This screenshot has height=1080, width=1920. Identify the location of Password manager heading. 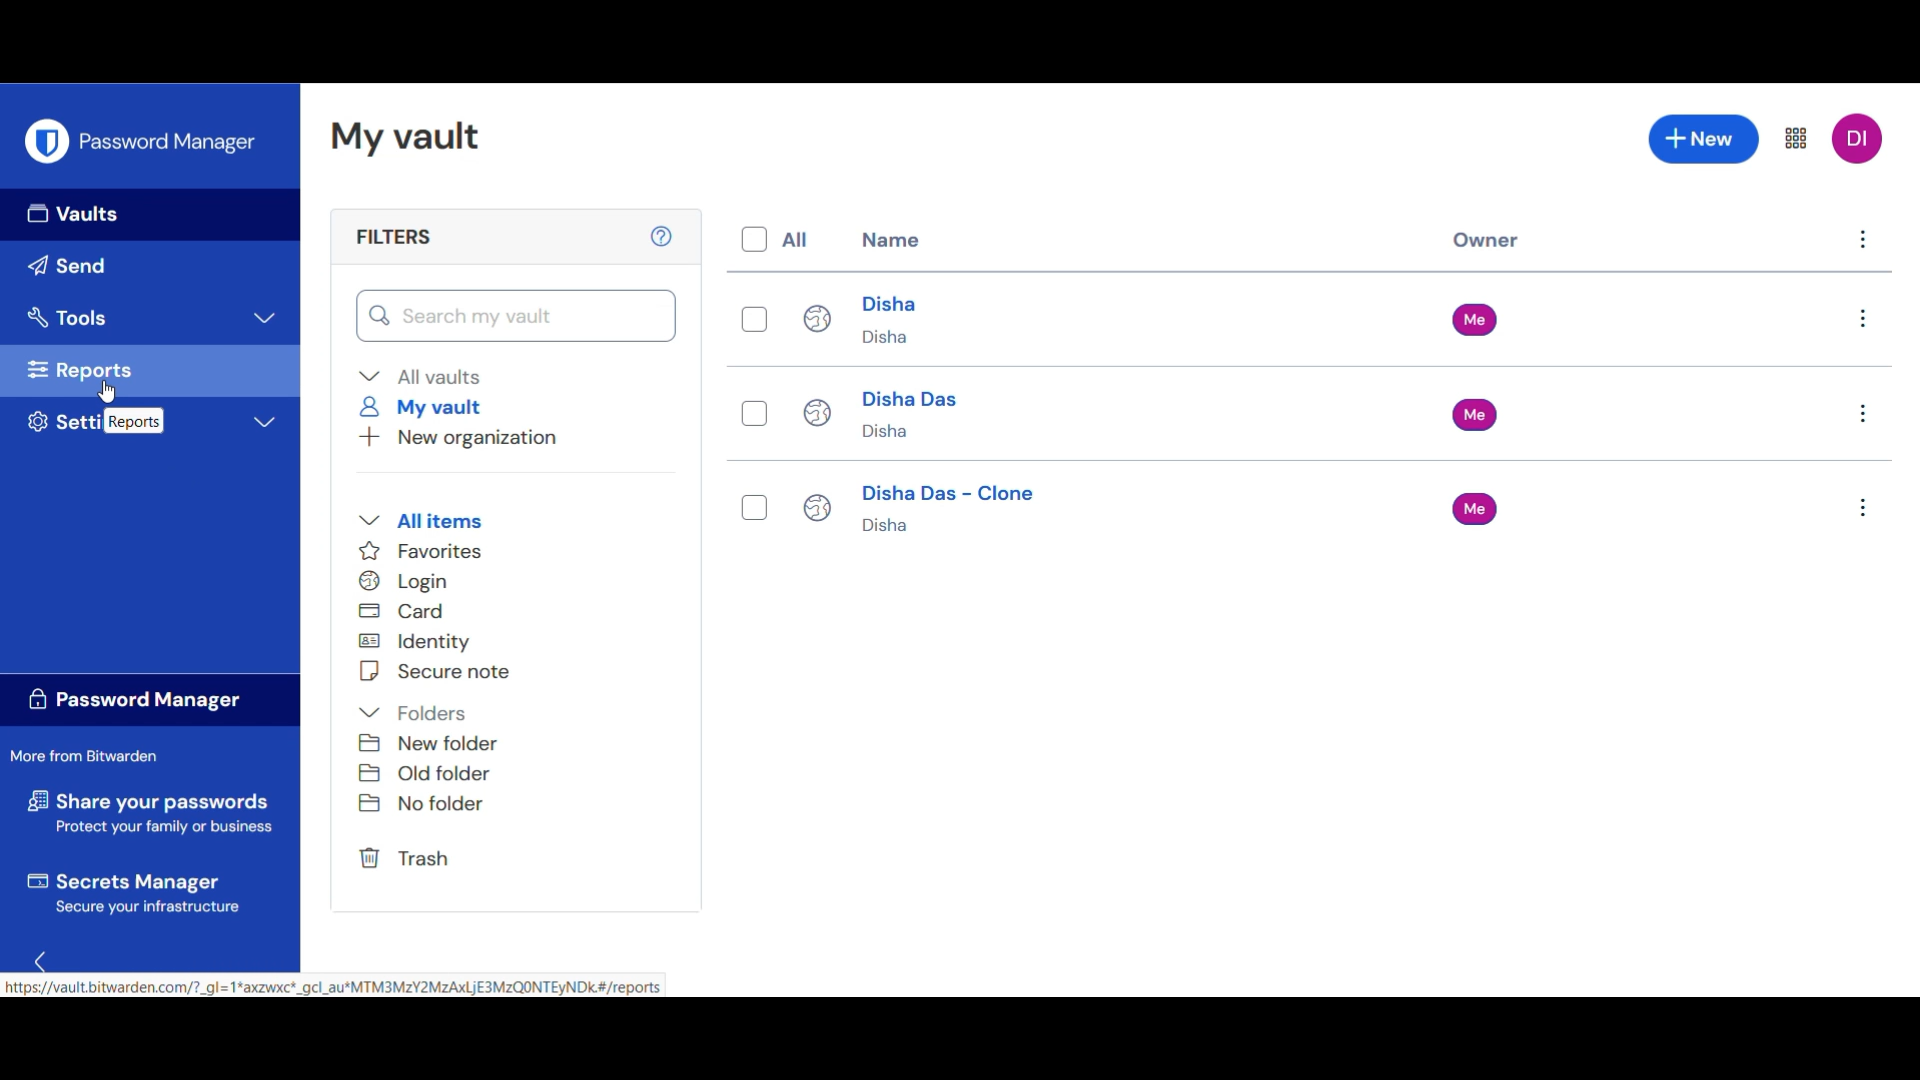
(171, 141).